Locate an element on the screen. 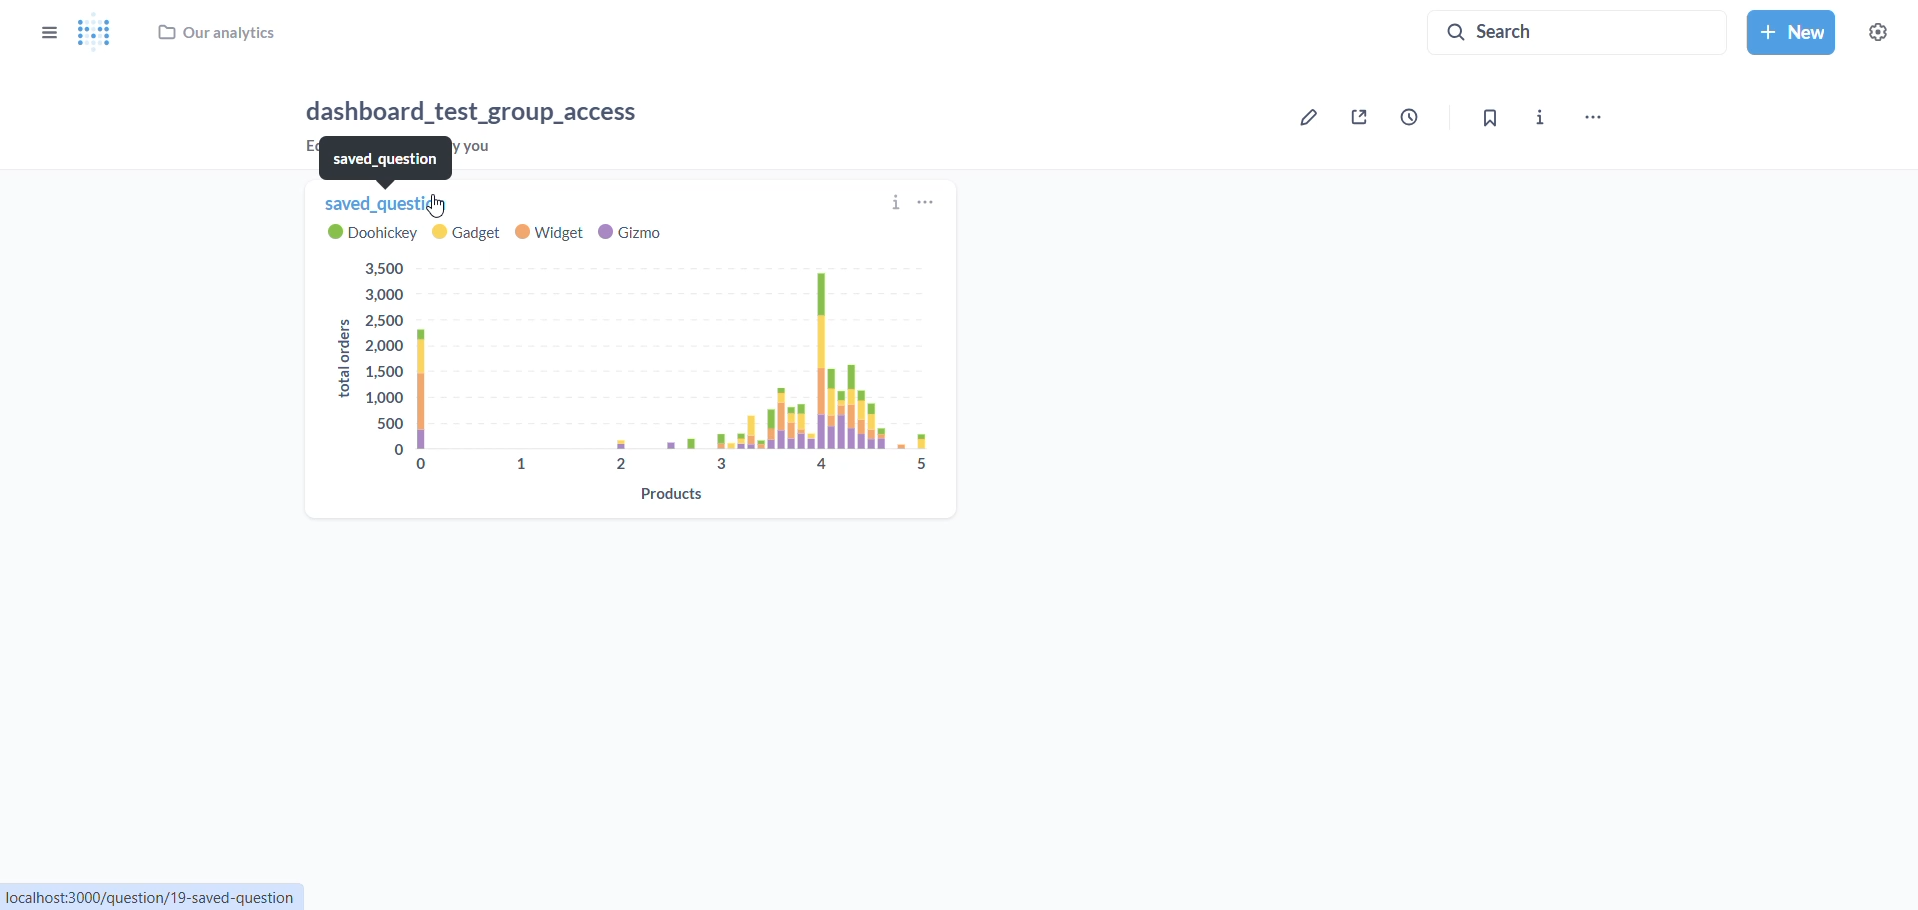 This screenshot has height=910, width=1918. saved_question is located at coordinates (387, 159).